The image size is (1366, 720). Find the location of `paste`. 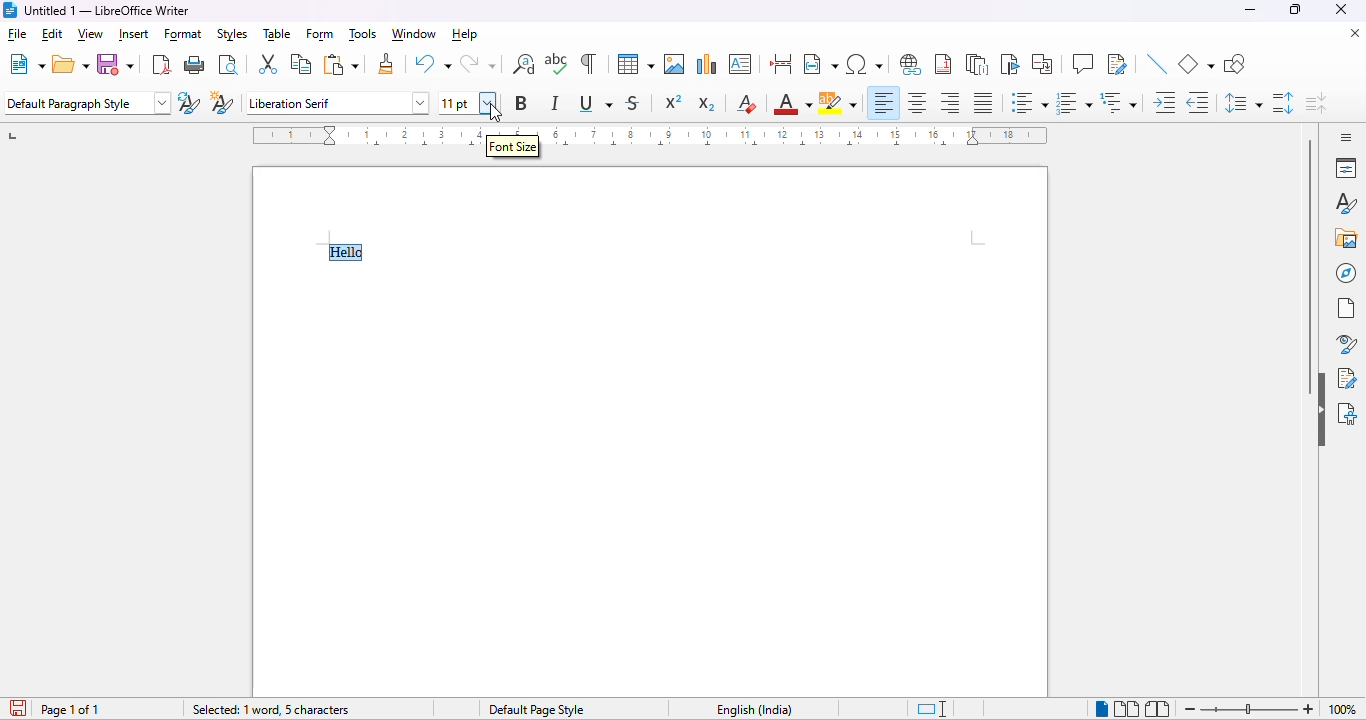

paste is located at coordinates (342, 64).